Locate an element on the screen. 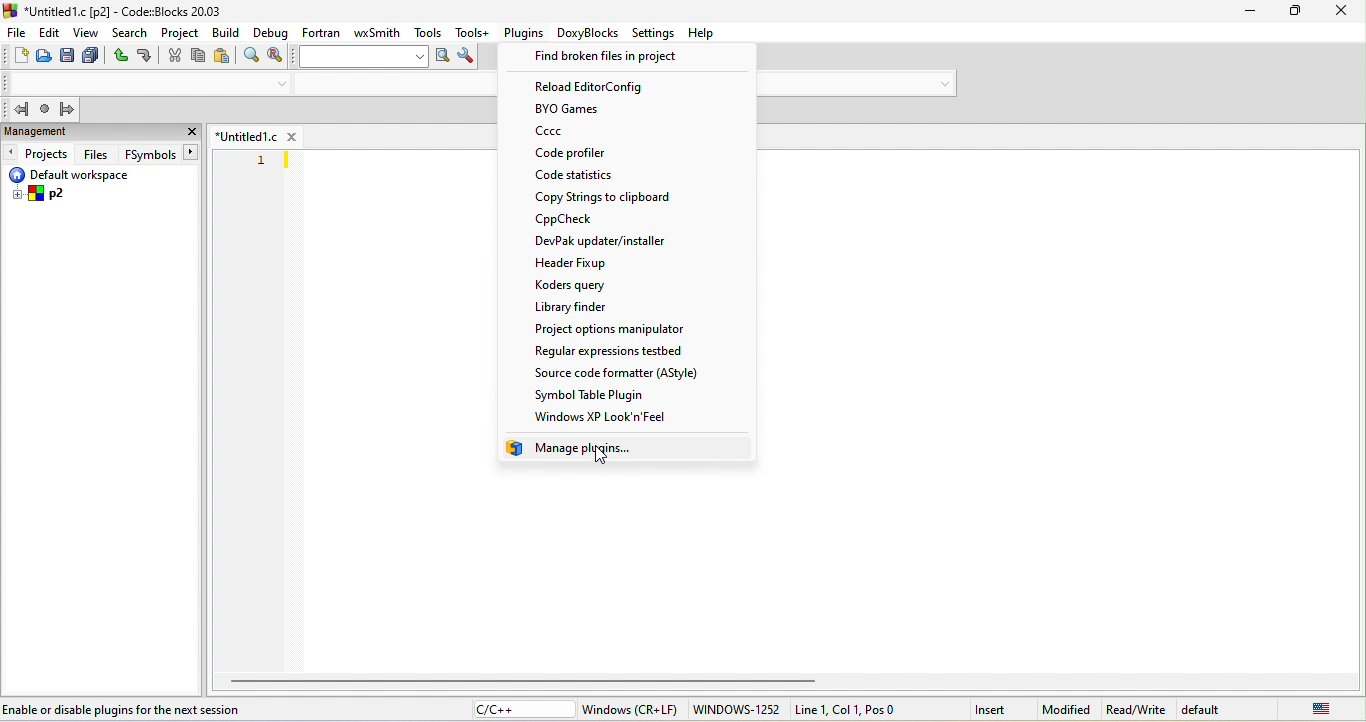 Image resolution: width=1366 pixels, height=722 pixels. settings is located at coordinates (654, 34).